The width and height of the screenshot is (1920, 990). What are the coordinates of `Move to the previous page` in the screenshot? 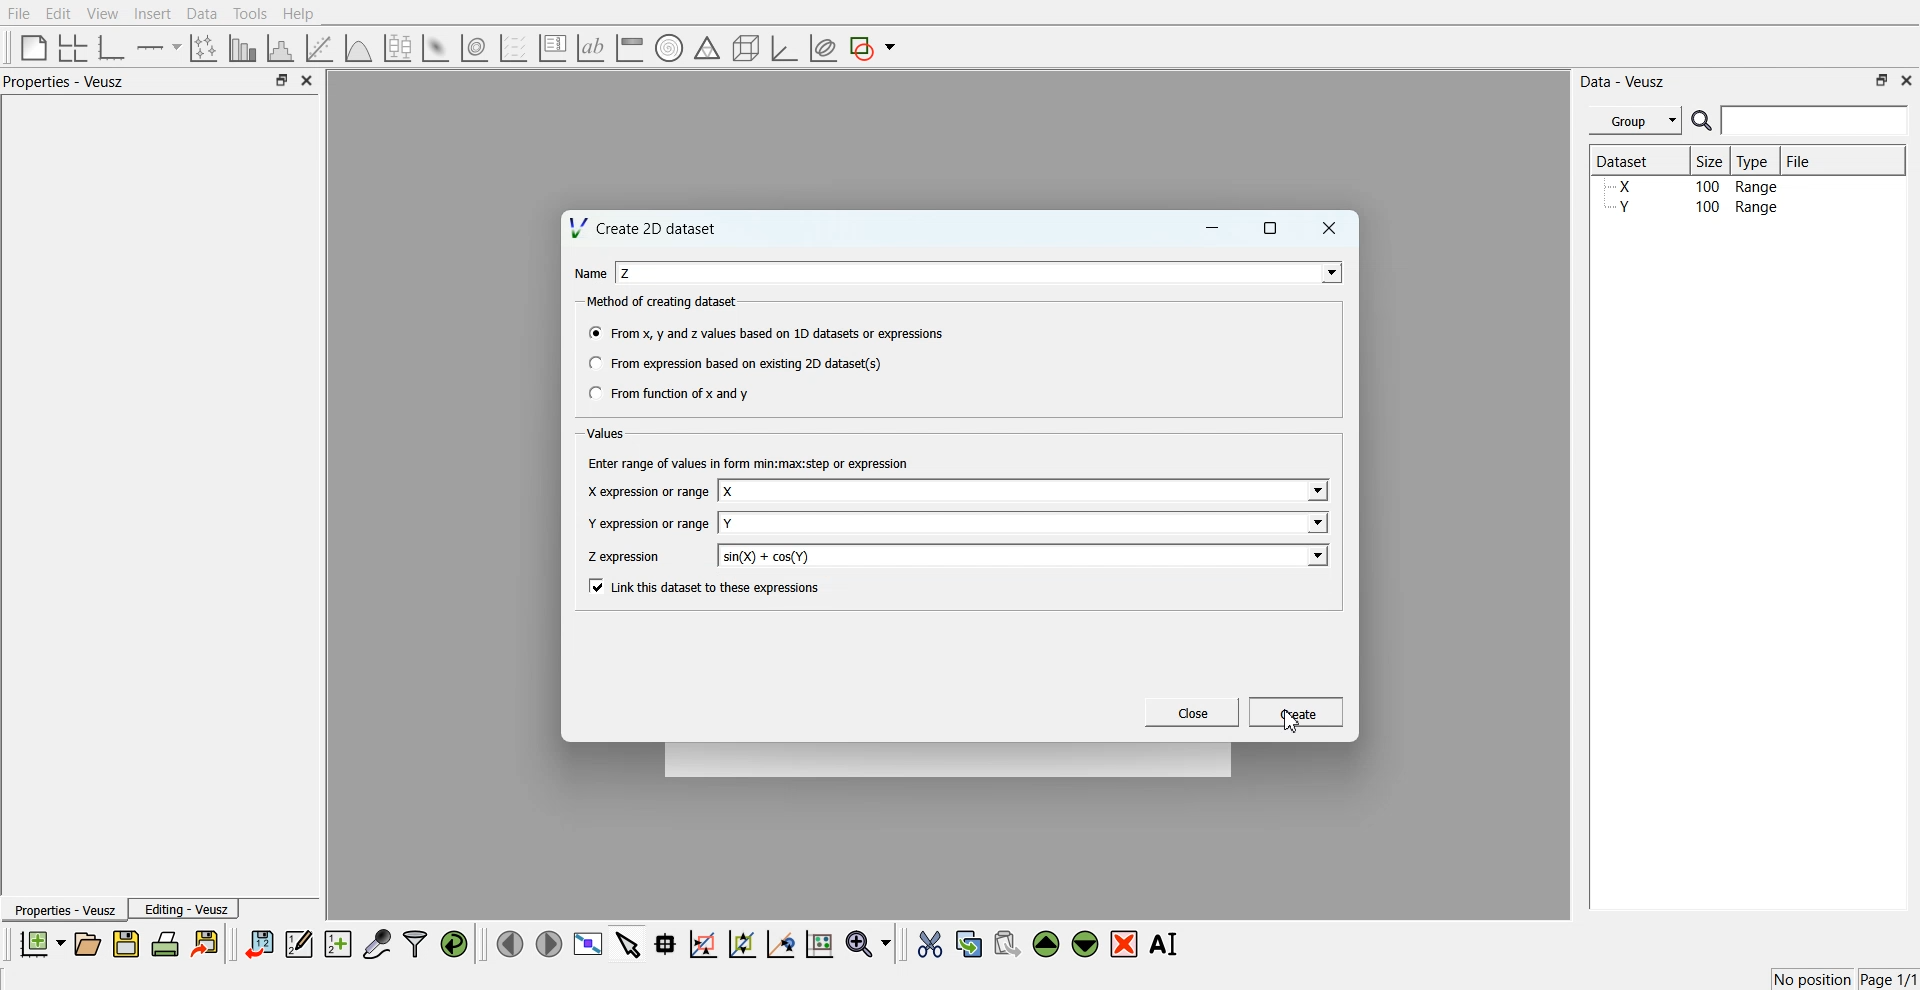 It's located at (510, 943).